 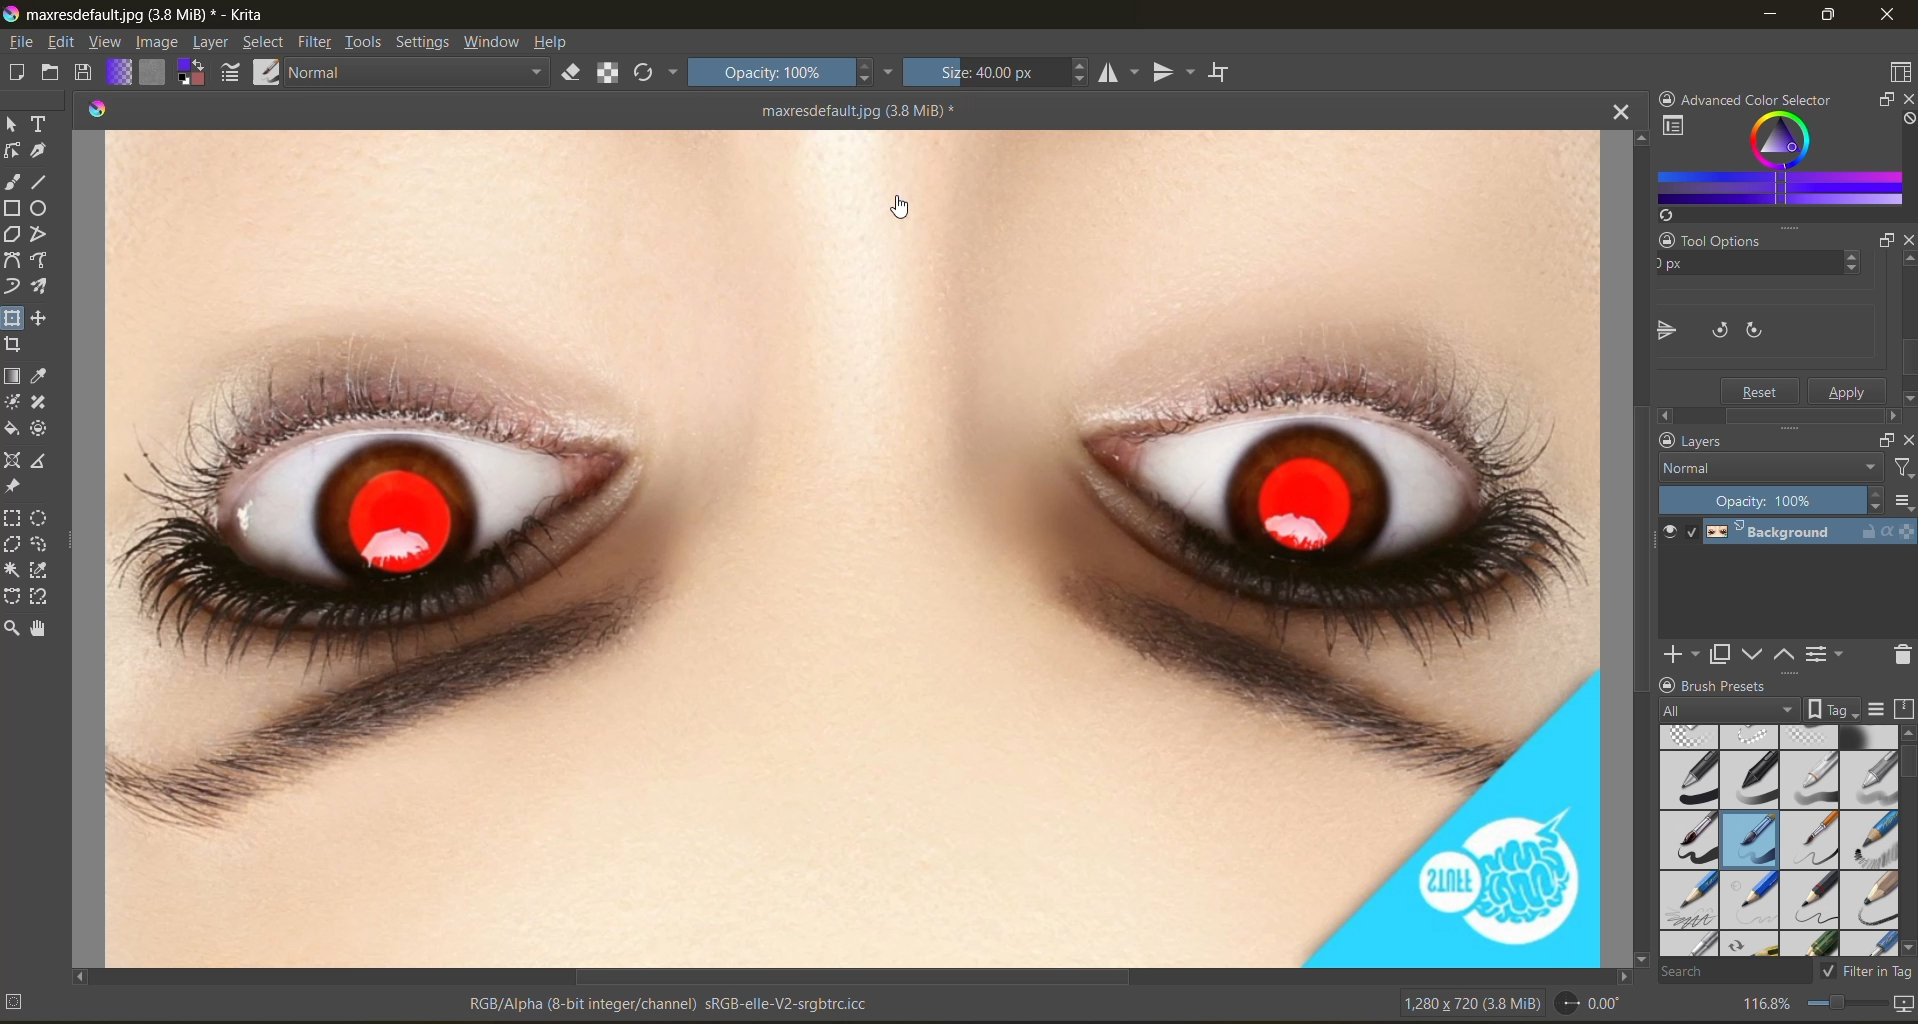 I want to click on horizontal scroll bar, so click(x=852, y=973).